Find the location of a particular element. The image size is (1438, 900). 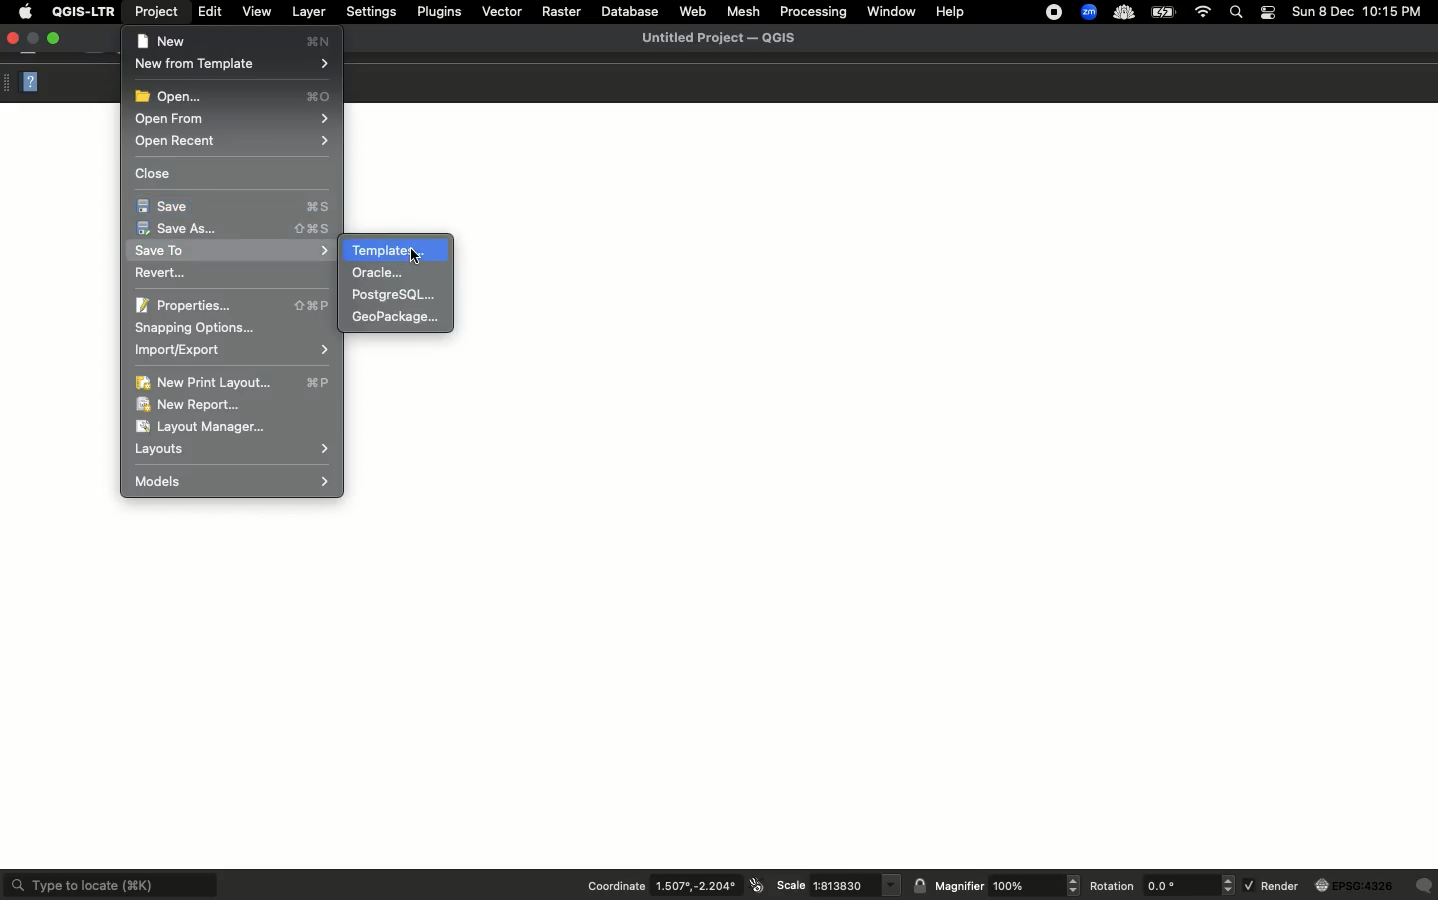

Save as is located at coordinates (232, 230).